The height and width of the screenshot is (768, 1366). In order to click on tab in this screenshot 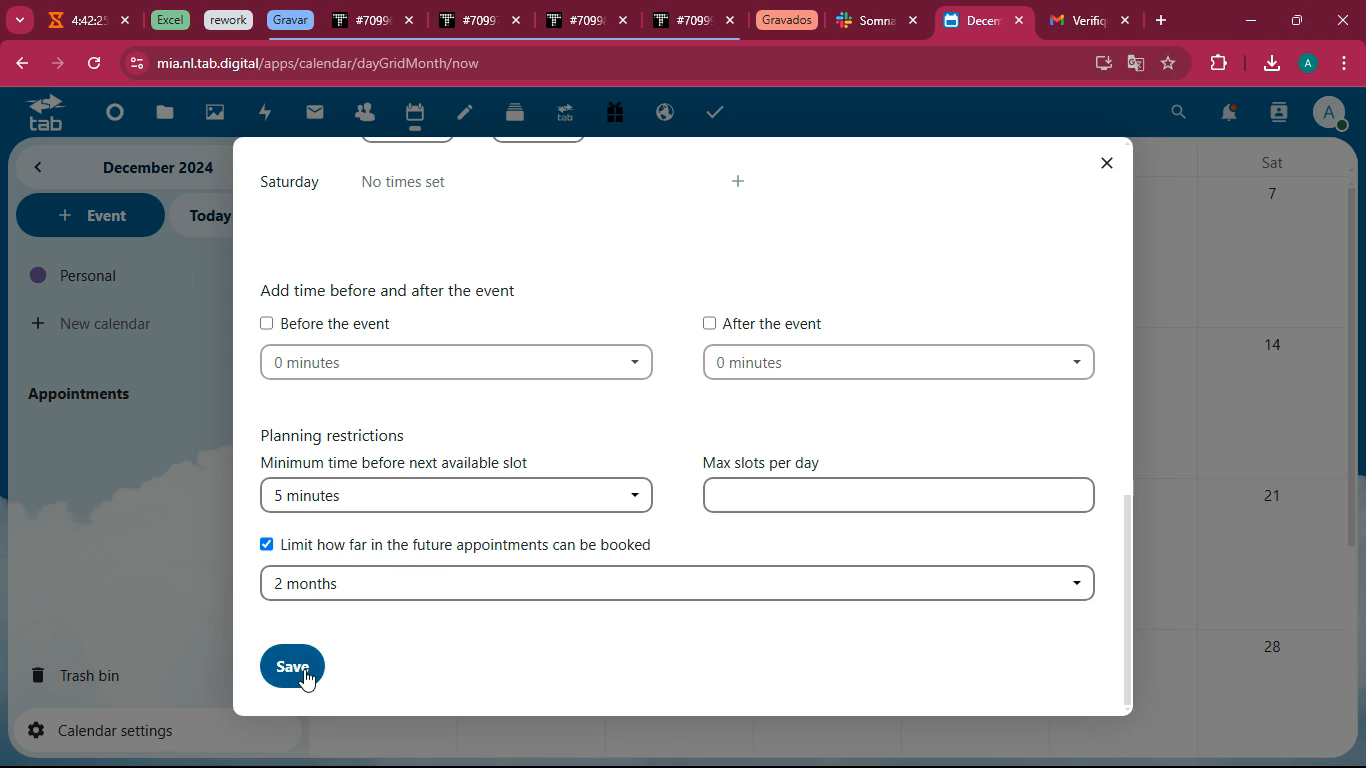, I will do `click(74, 23)`.